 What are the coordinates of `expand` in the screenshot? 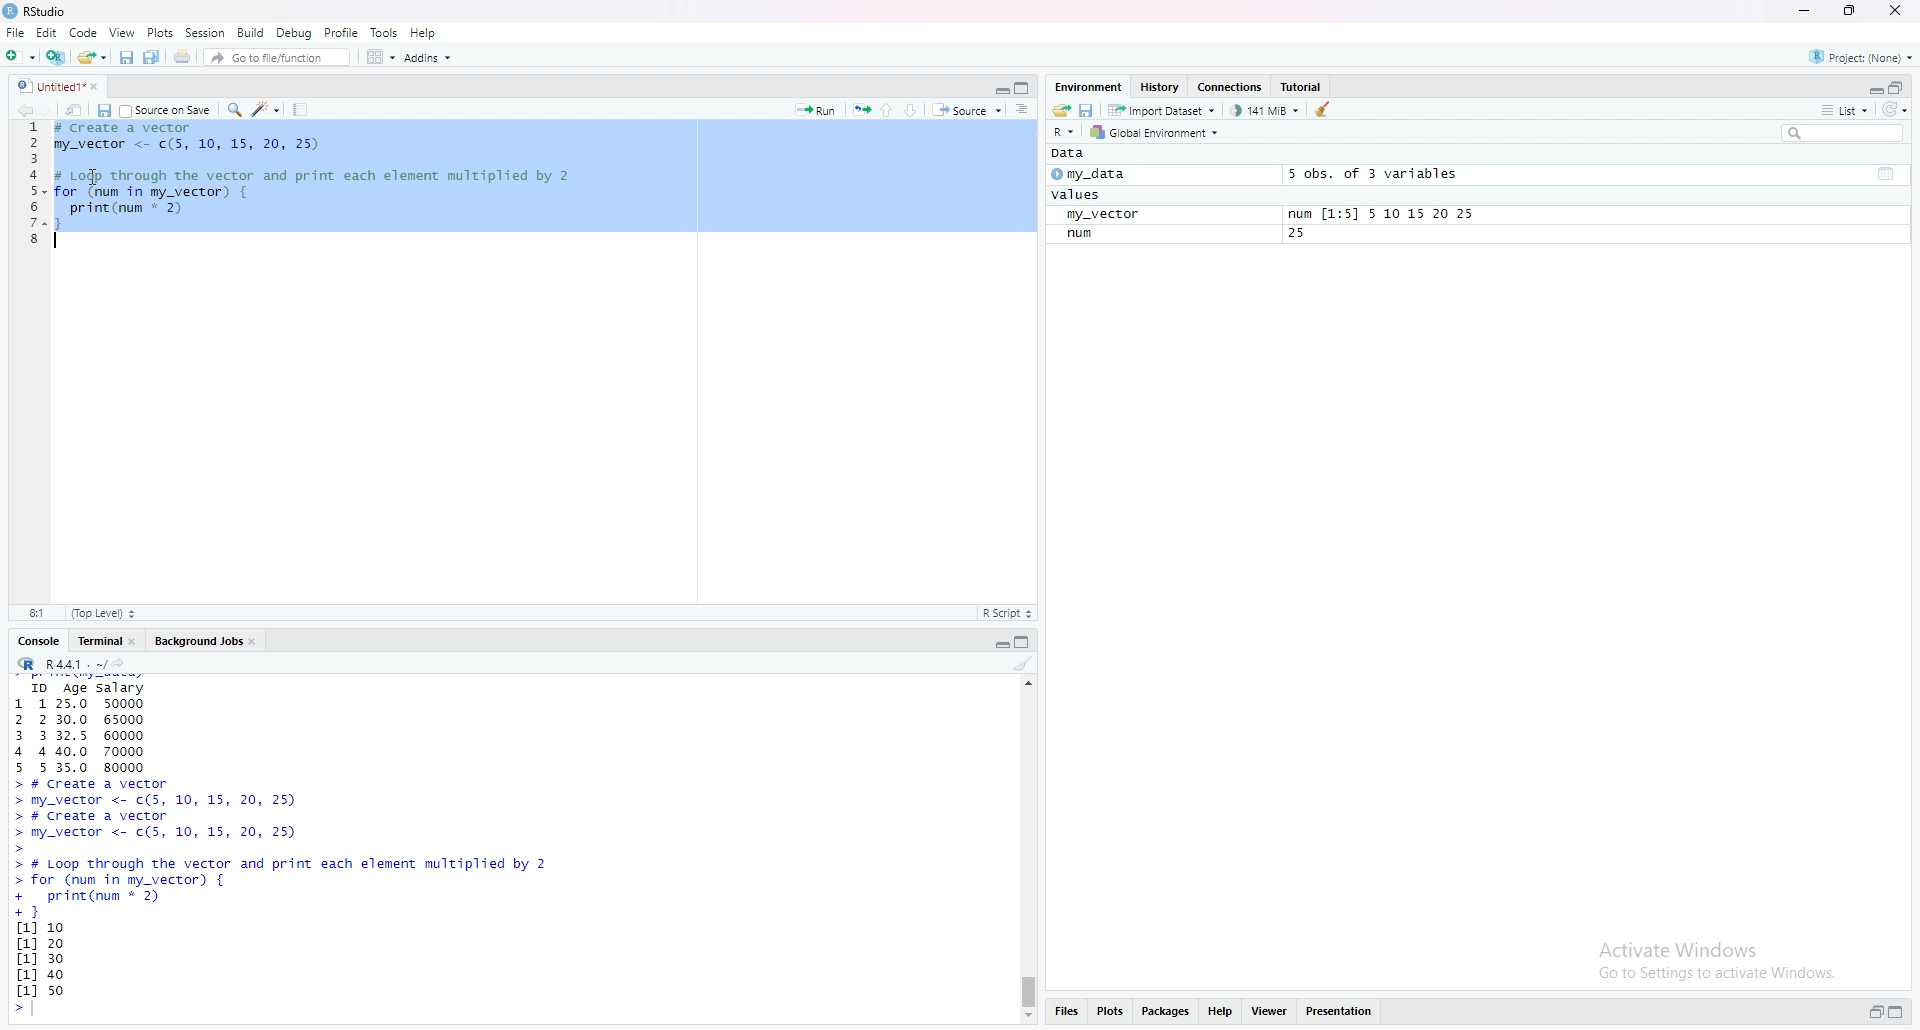 It's located at (1001, 644).